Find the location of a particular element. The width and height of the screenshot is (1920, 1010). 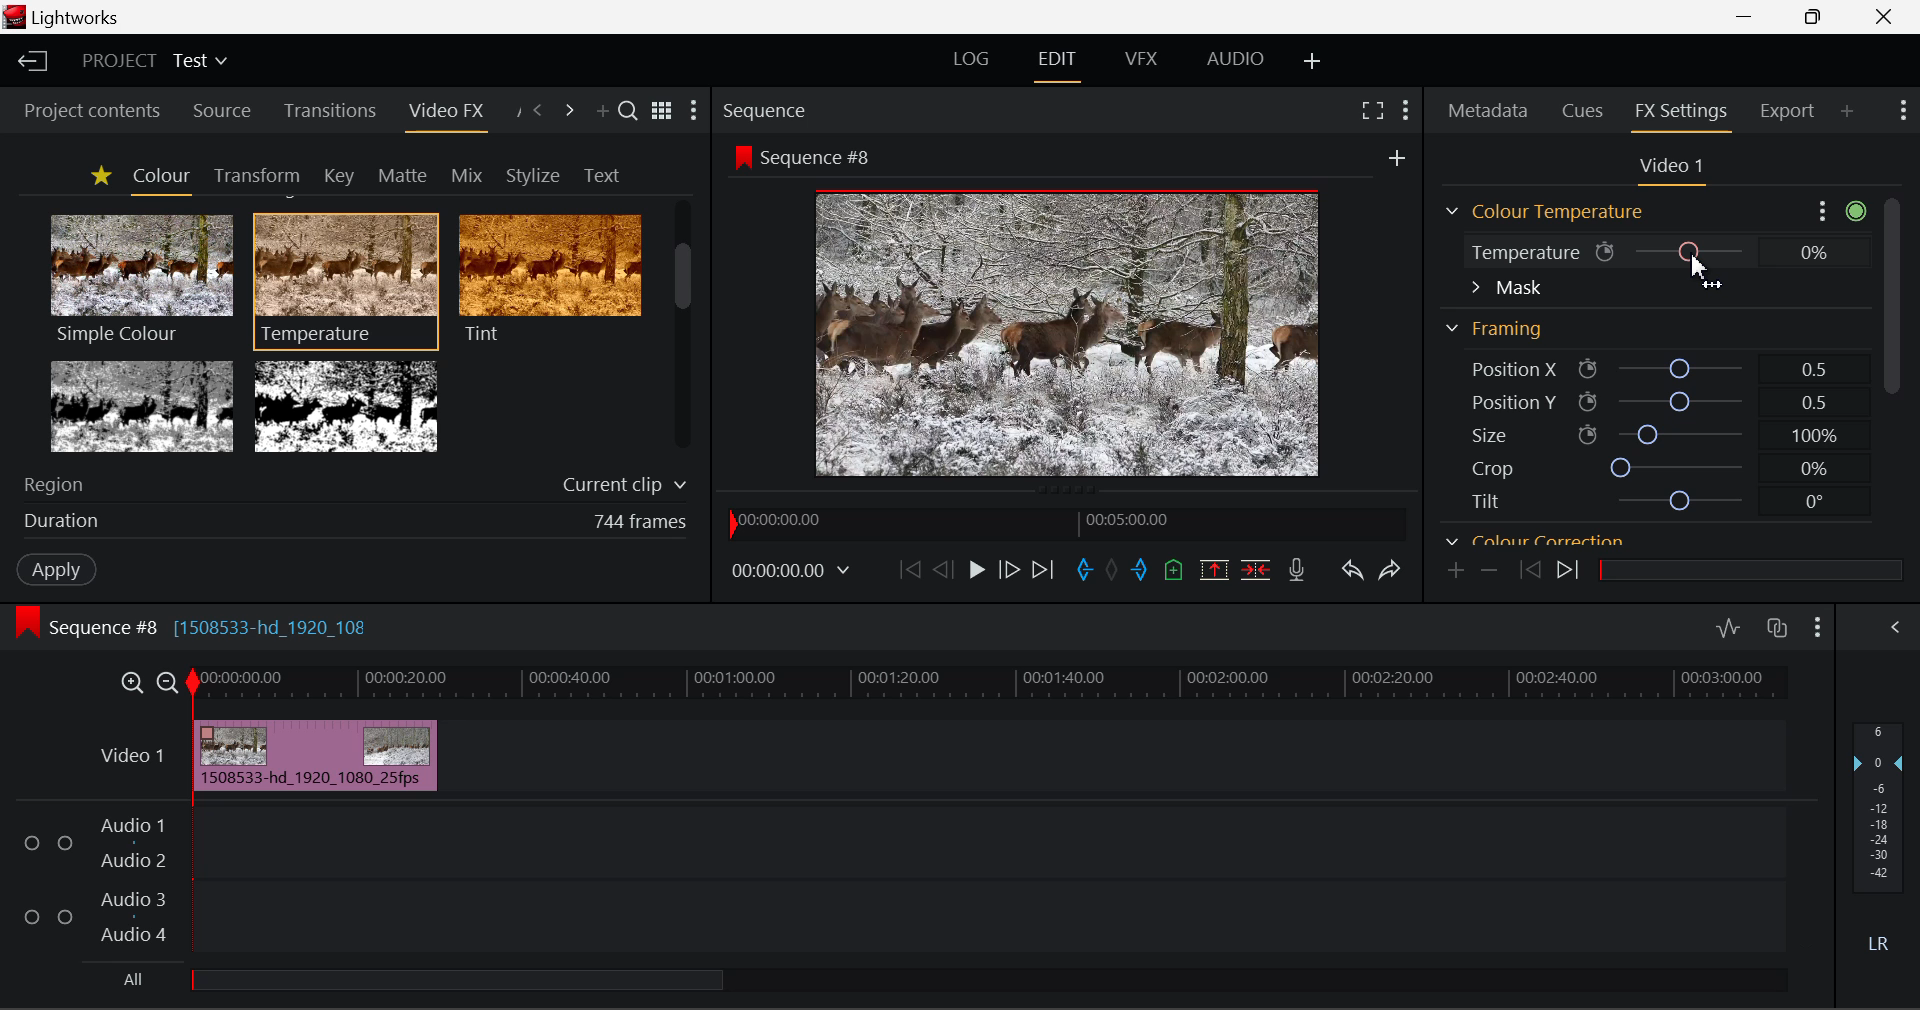

Go Back is located at coordinates (943, 570).